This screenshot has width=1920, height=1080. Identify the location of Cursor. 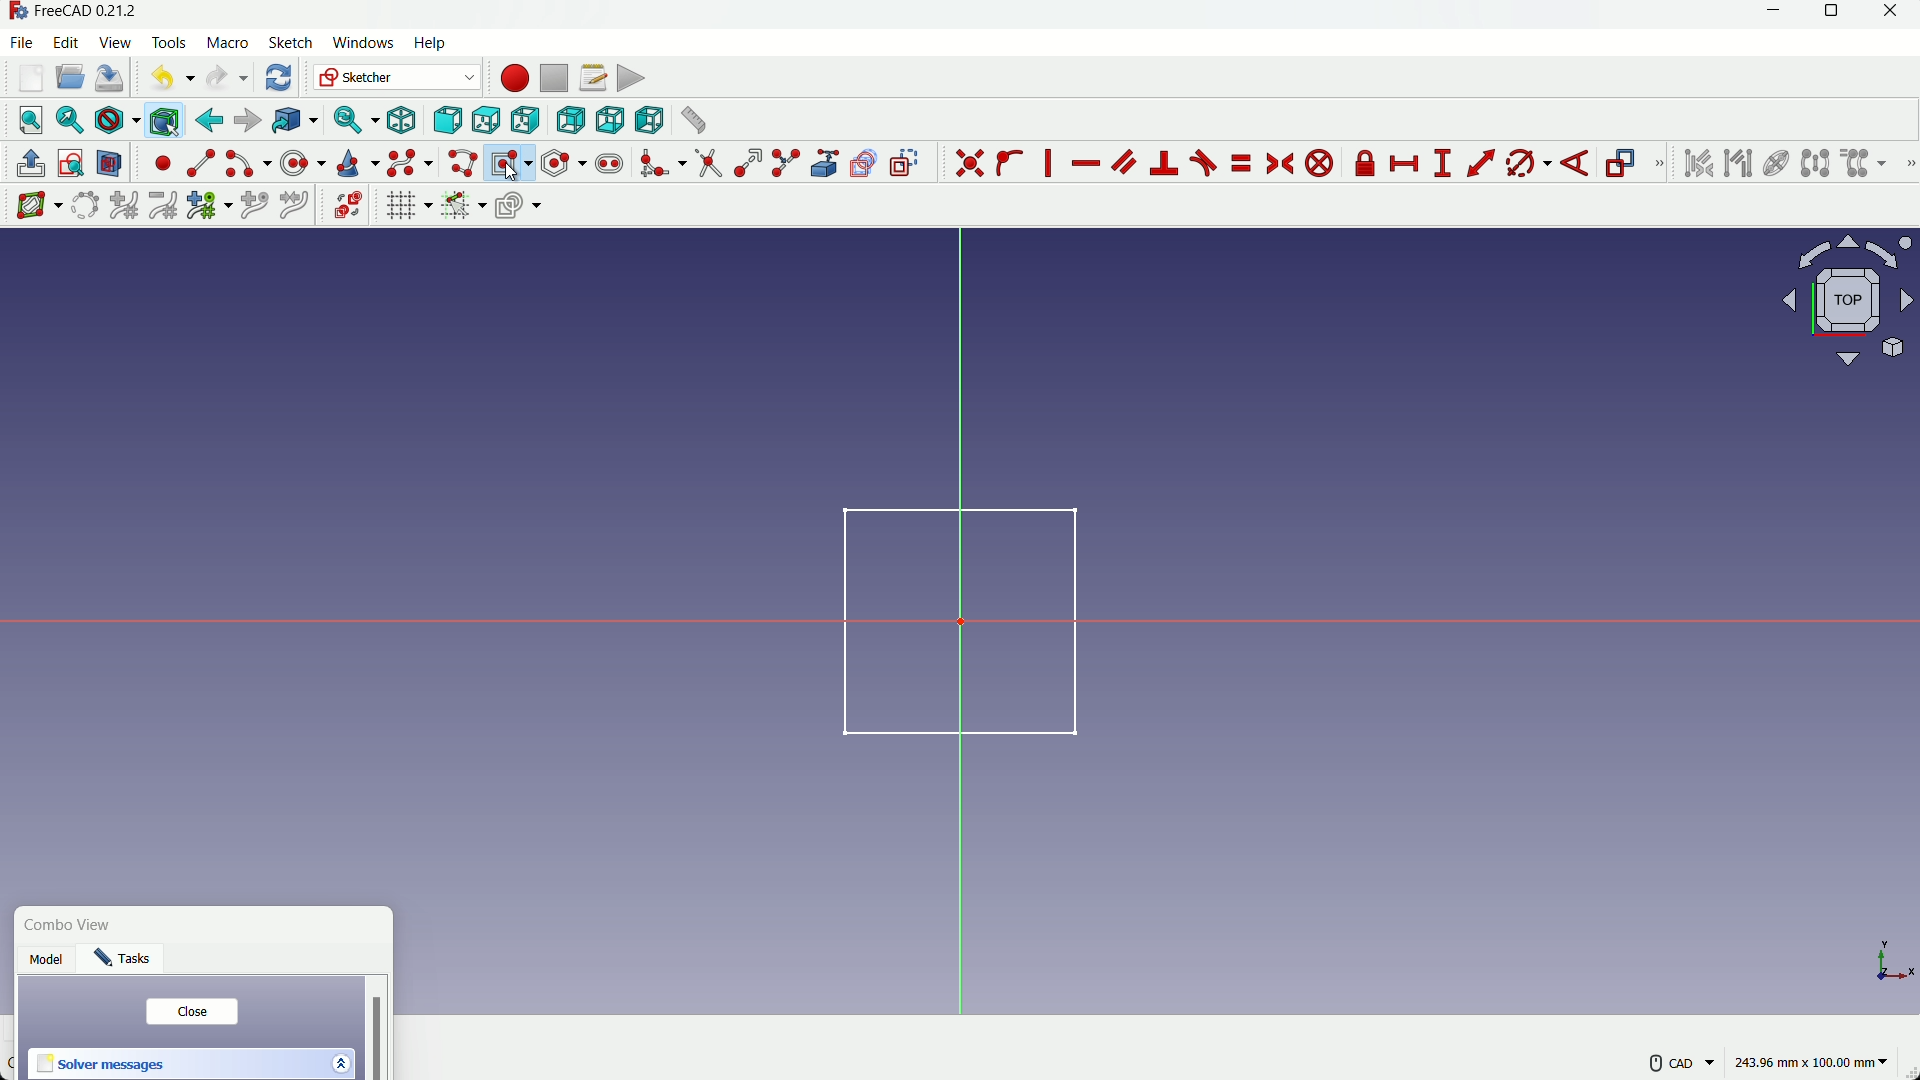
(513, 174).